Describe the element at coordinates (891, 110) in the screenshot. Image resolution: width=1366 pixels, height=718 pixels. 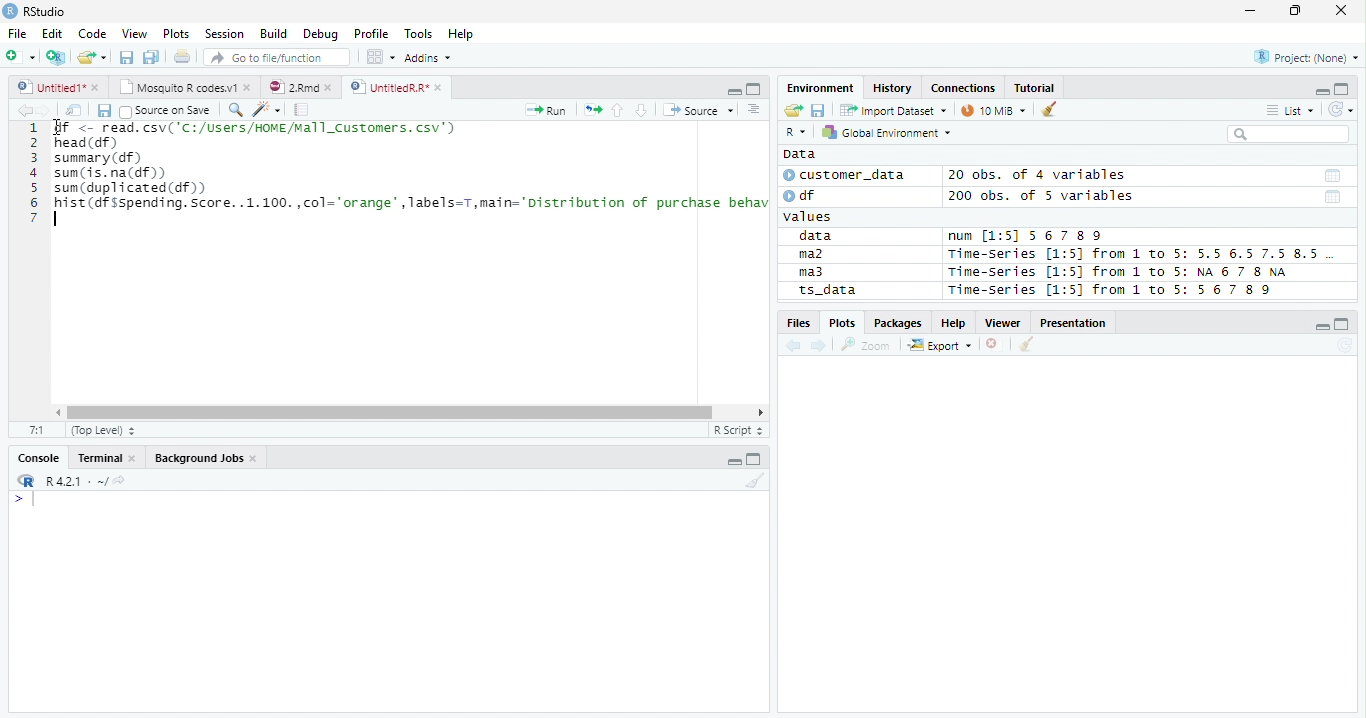
I see `Import Dataset` at that location.